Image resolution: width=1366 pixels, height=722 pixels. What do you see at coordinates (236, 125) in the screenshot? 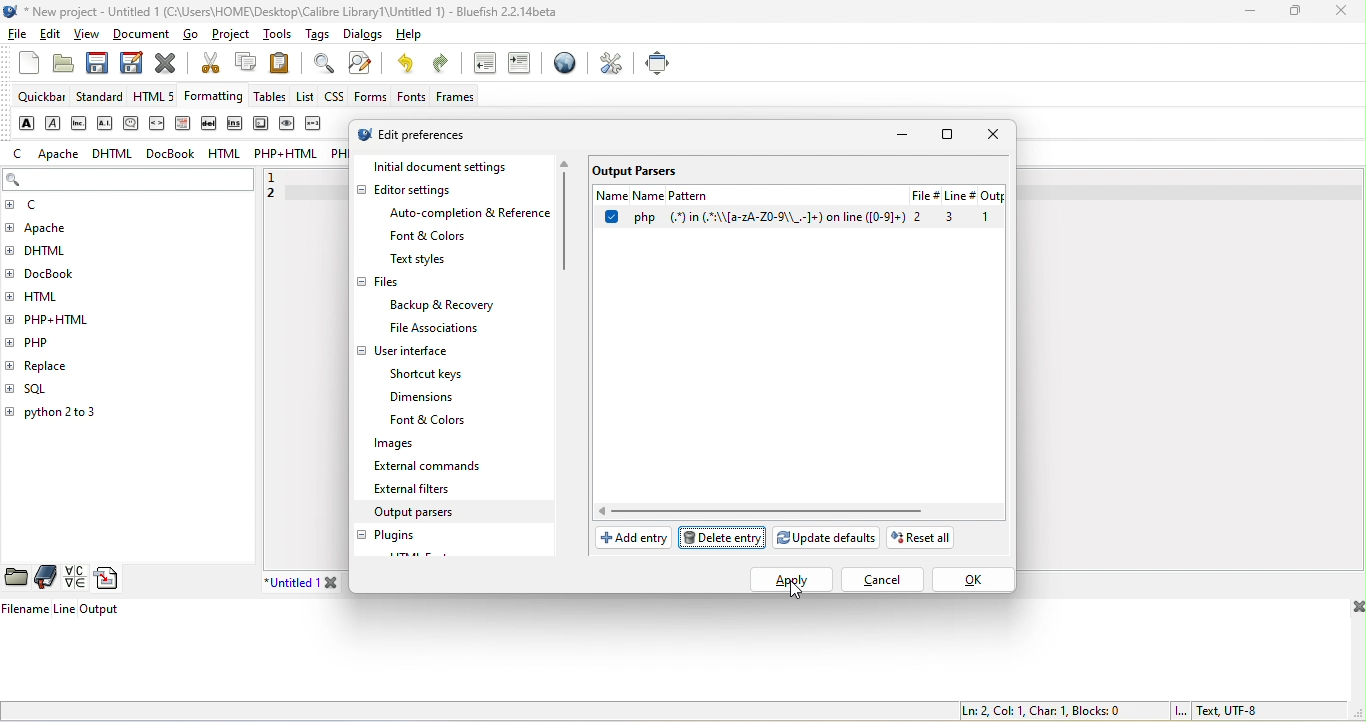
I see `insert` at bounding box center [236, 125].